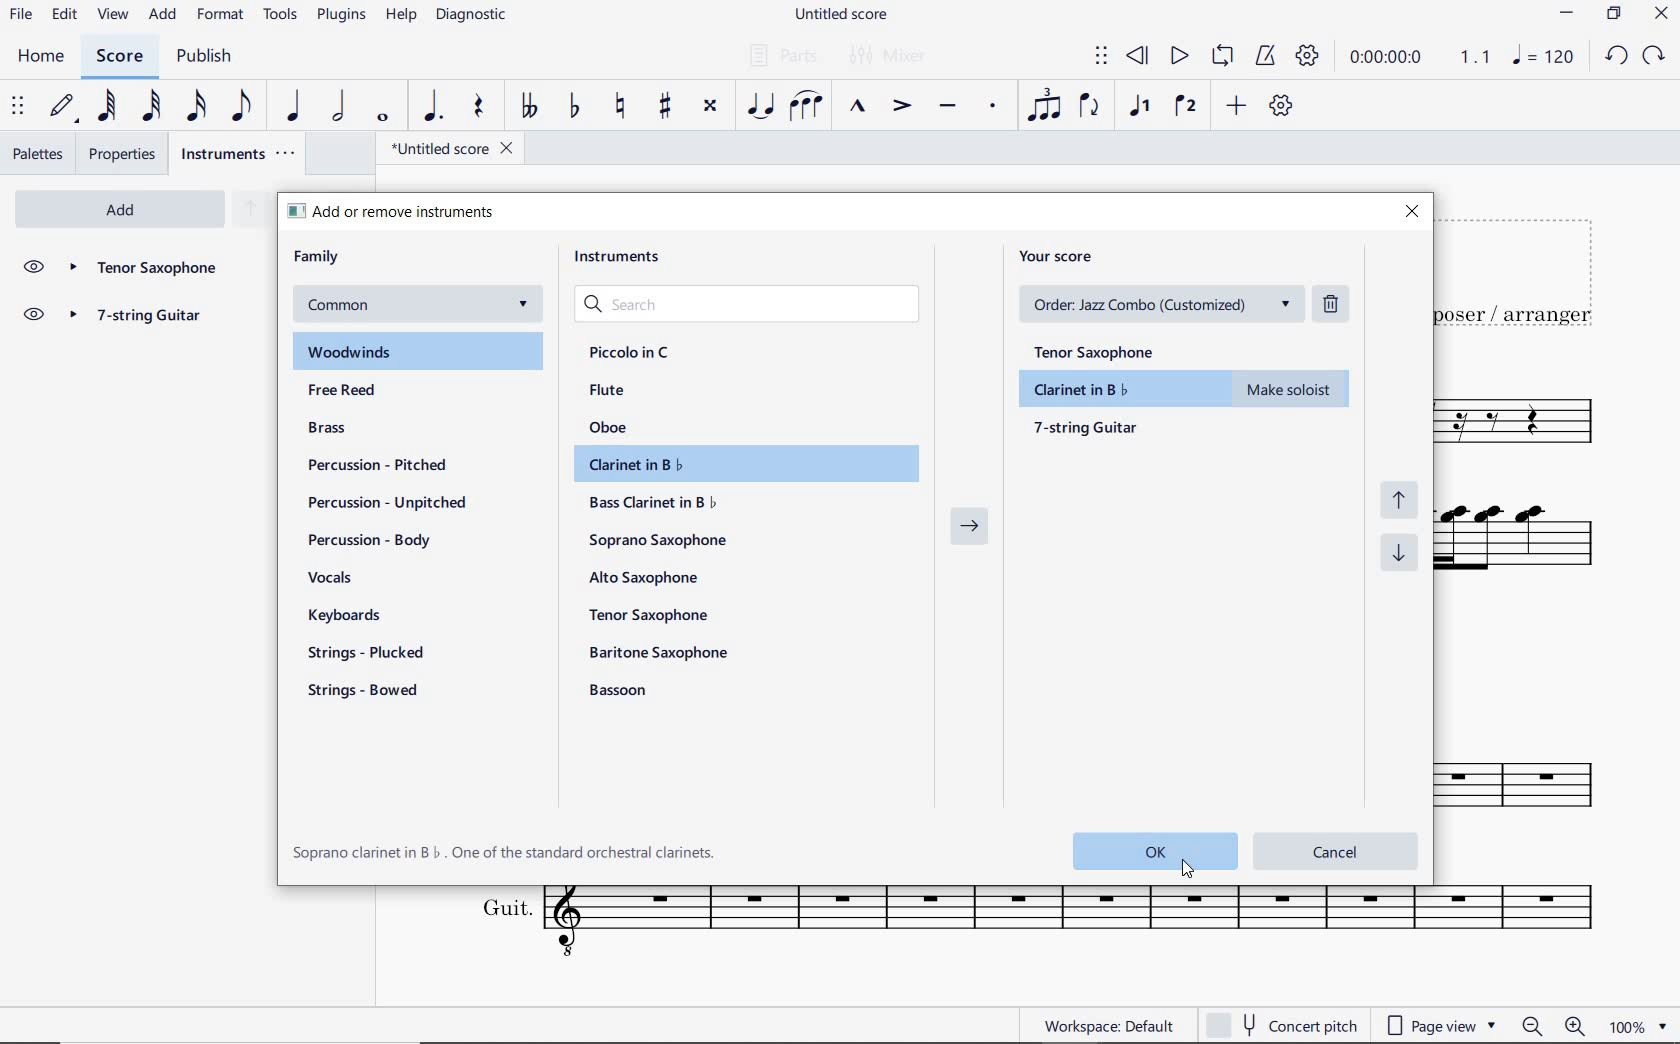 The width and height of the screenshot is (1680, 1044). What do you see at coordinates (1280, 106) in the screenshot?
I see `CUSTOMIZE TOOLBAR` at bounding box center [1280, 106].